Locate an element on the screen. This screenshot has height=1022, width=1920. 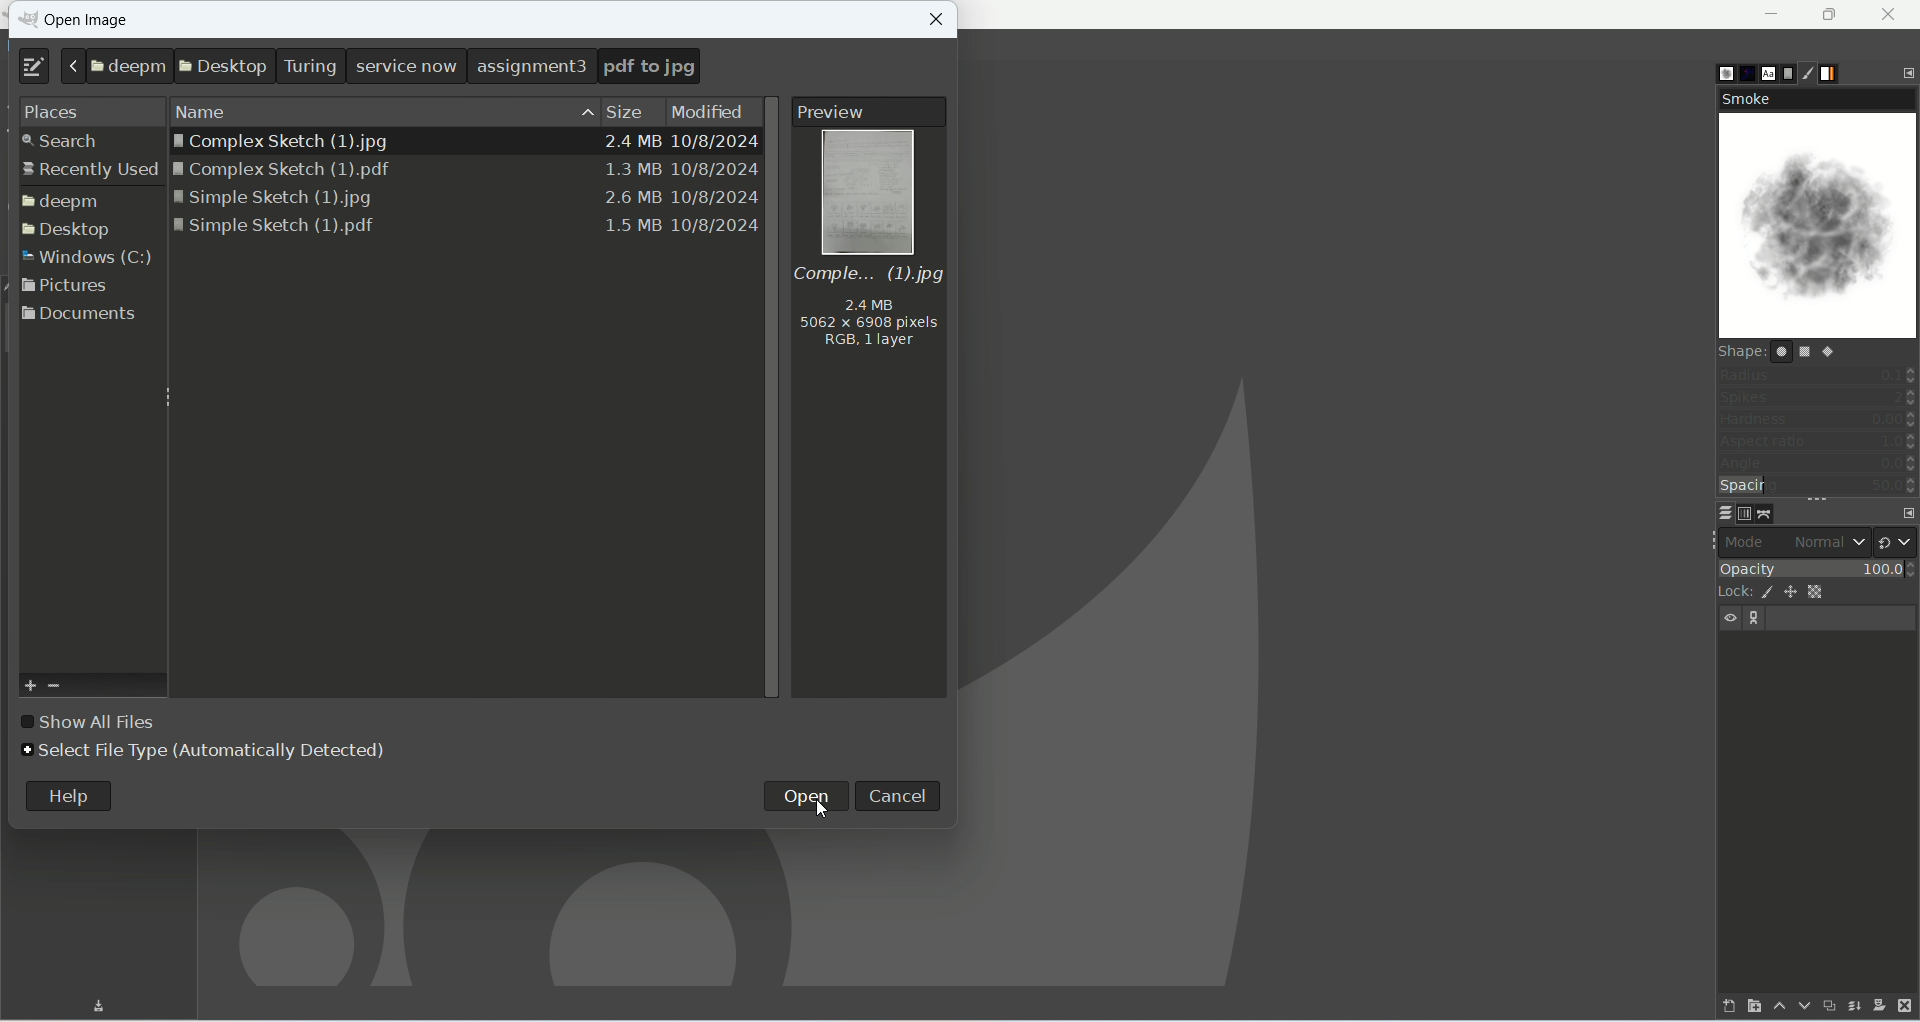
Simple sketch is located at coordinates (464, 196).